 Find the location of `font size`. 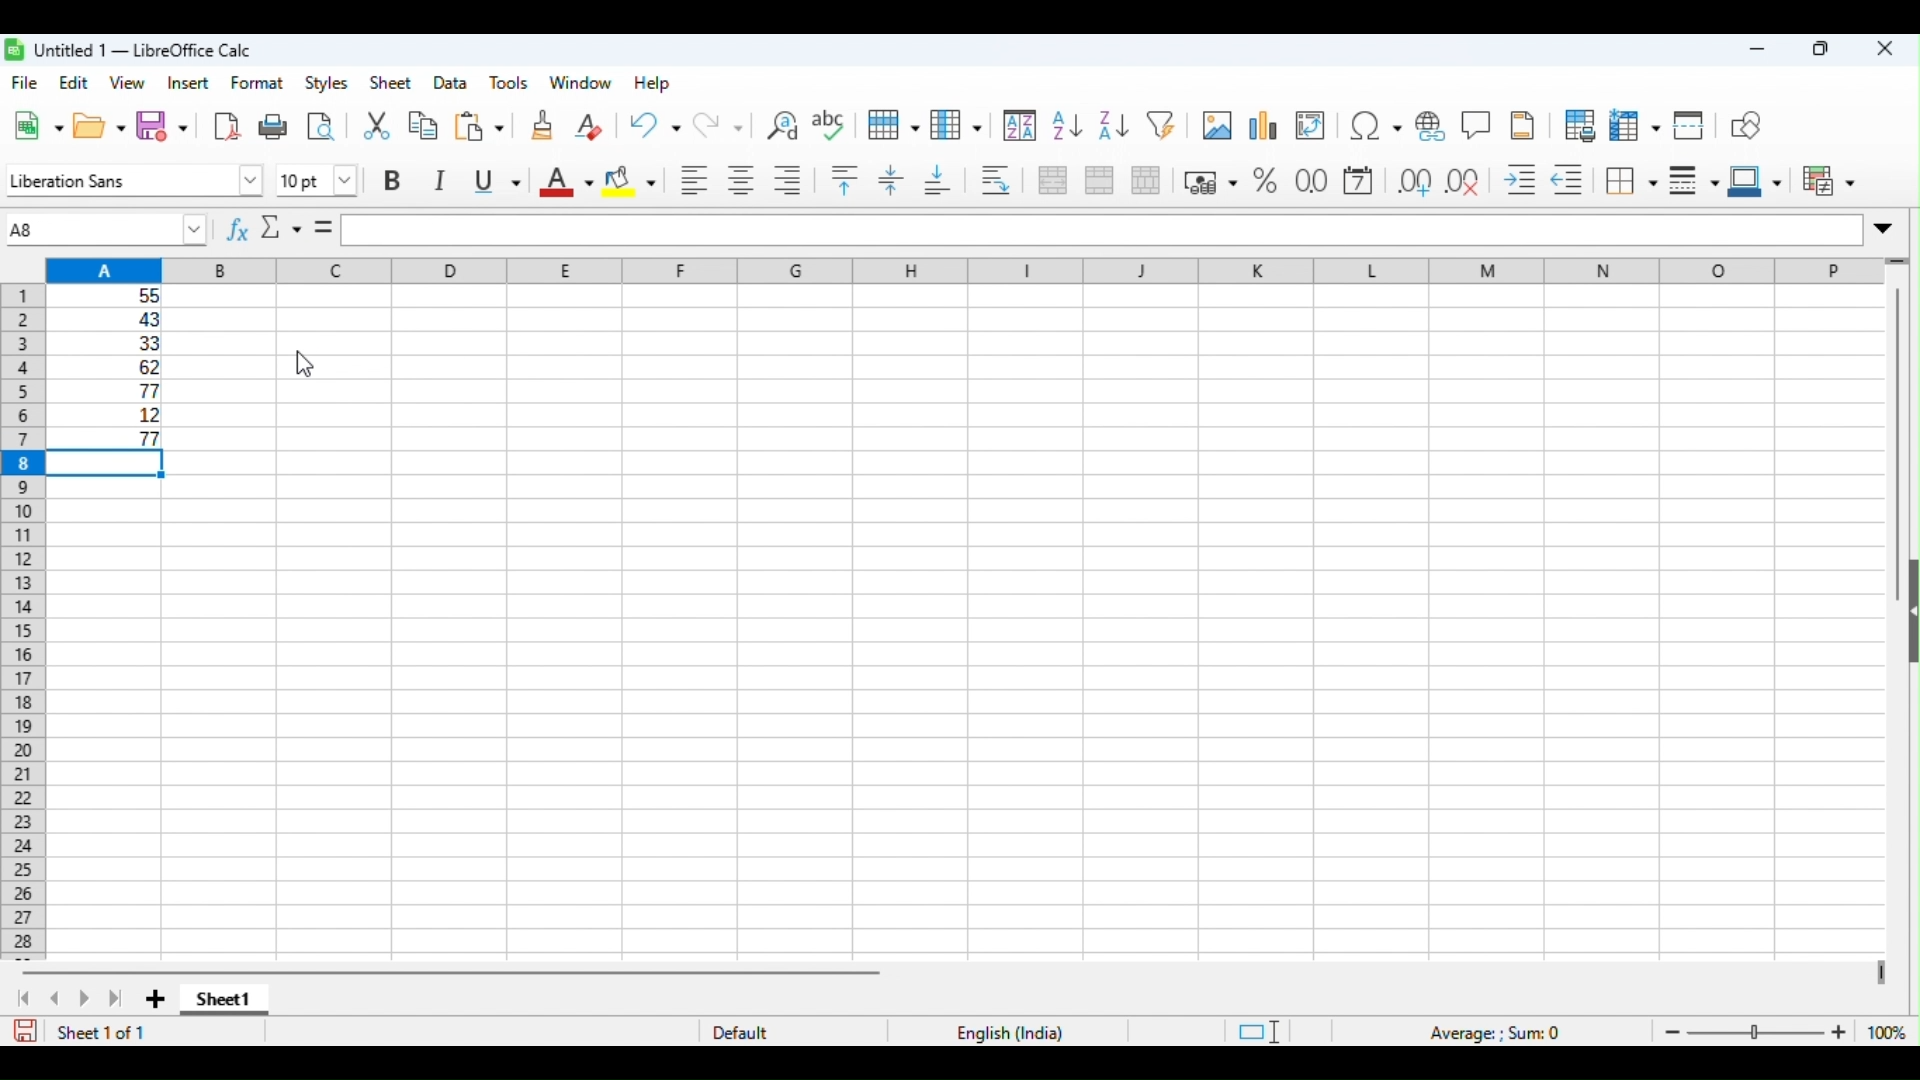

font size is located at coordinates (322, 177).